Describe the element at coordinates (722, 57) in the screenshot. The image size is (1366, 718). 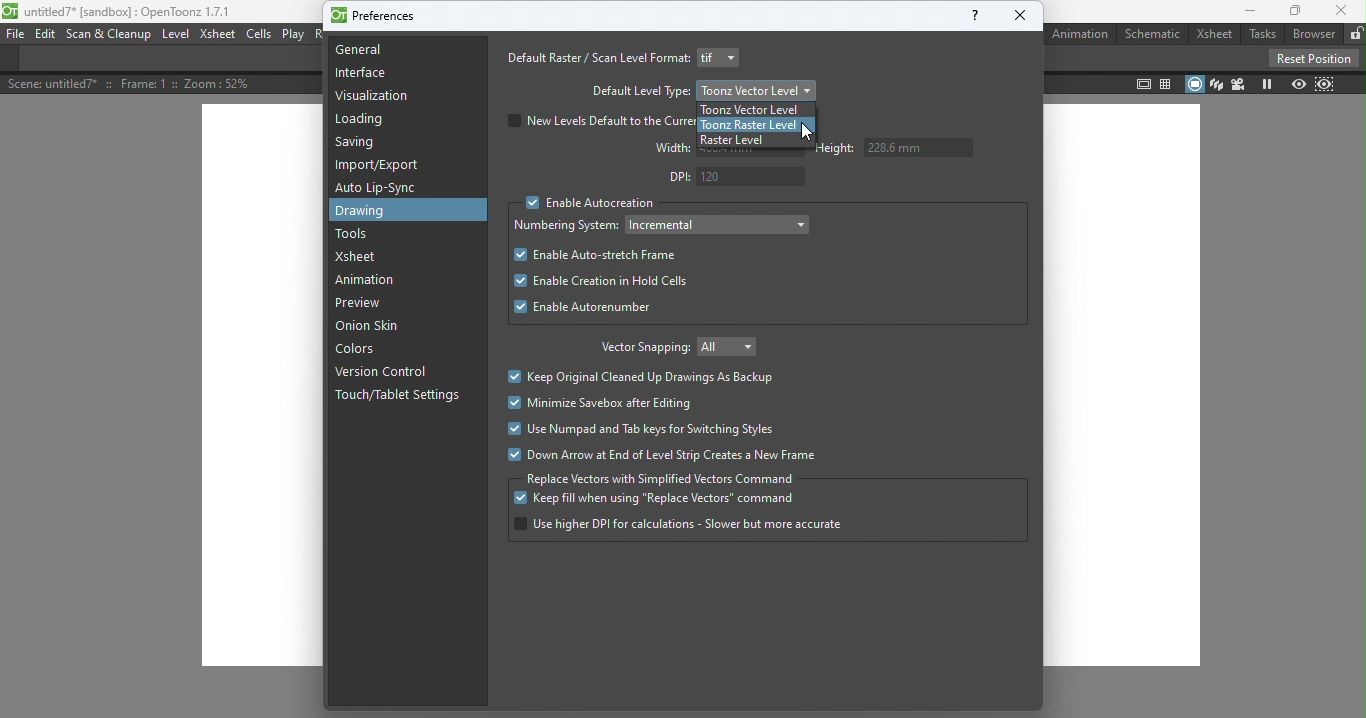
I see `Drop down menu` at that location.